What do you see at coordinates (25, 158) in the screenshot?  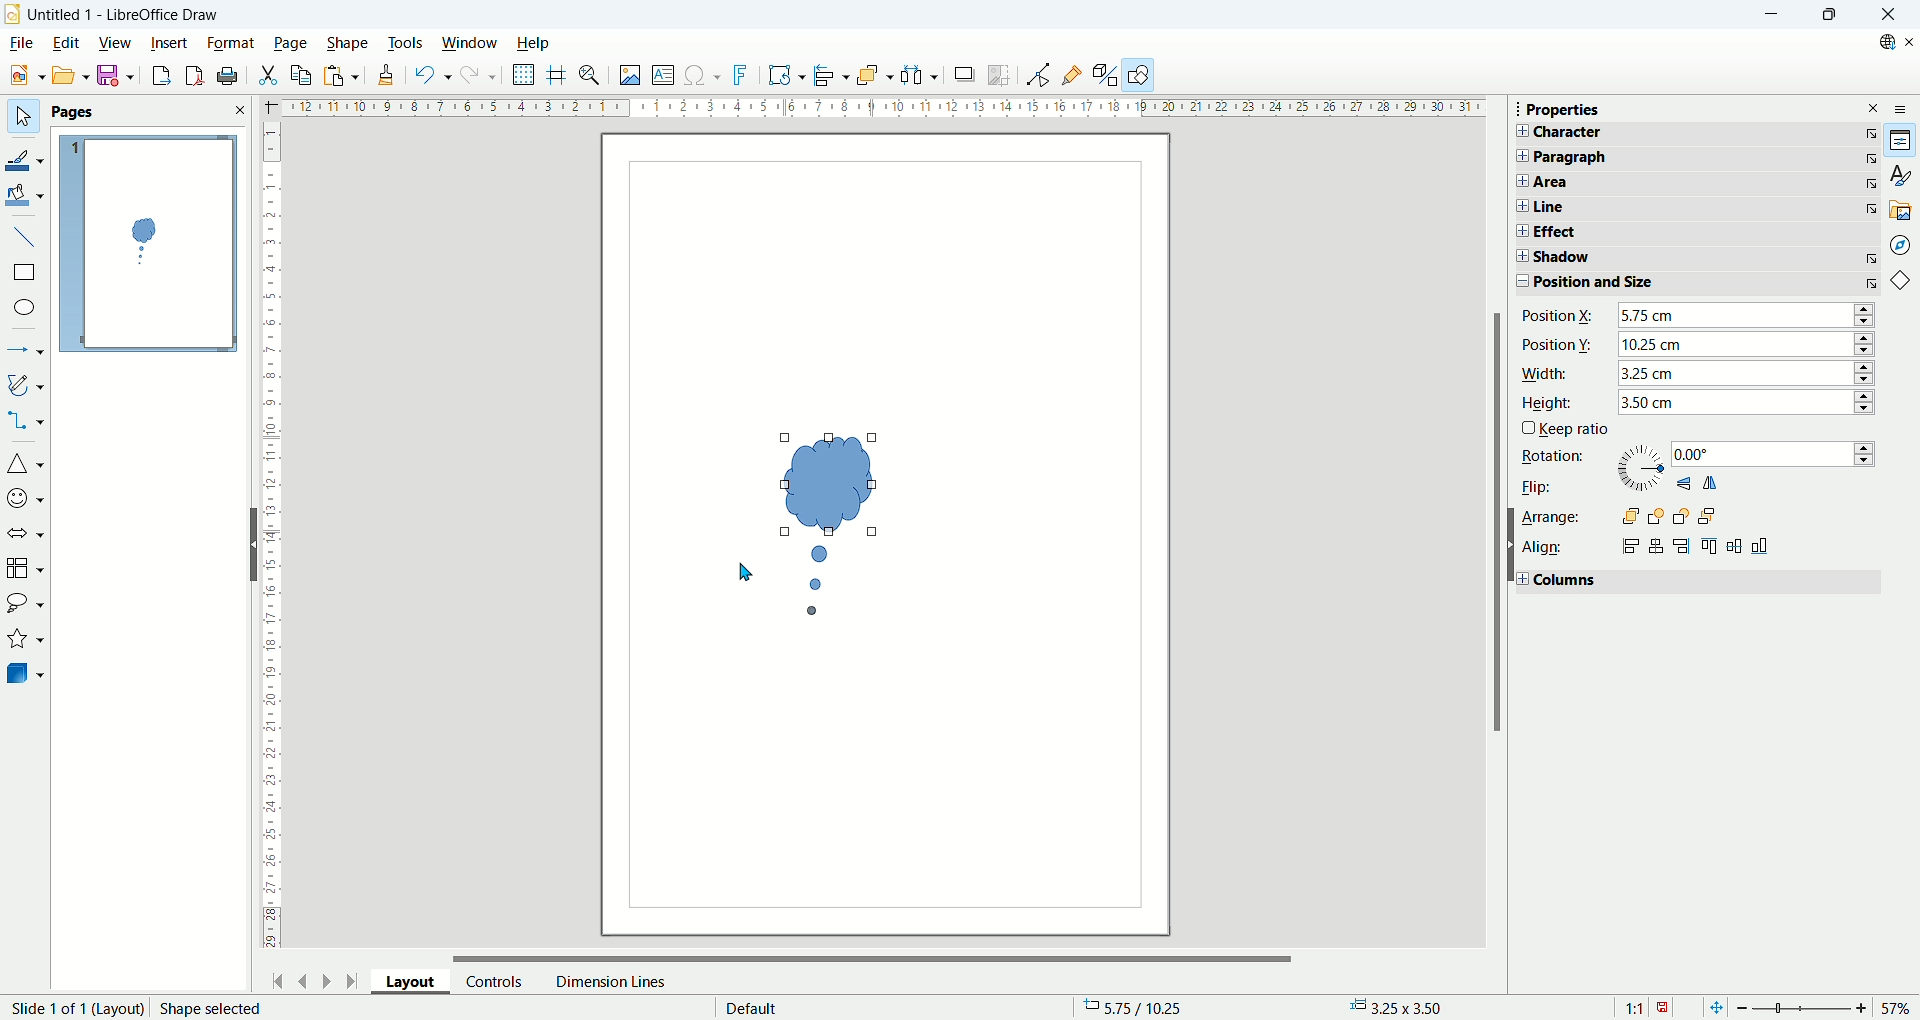 I see `line color` at bounding box center [25, 158].